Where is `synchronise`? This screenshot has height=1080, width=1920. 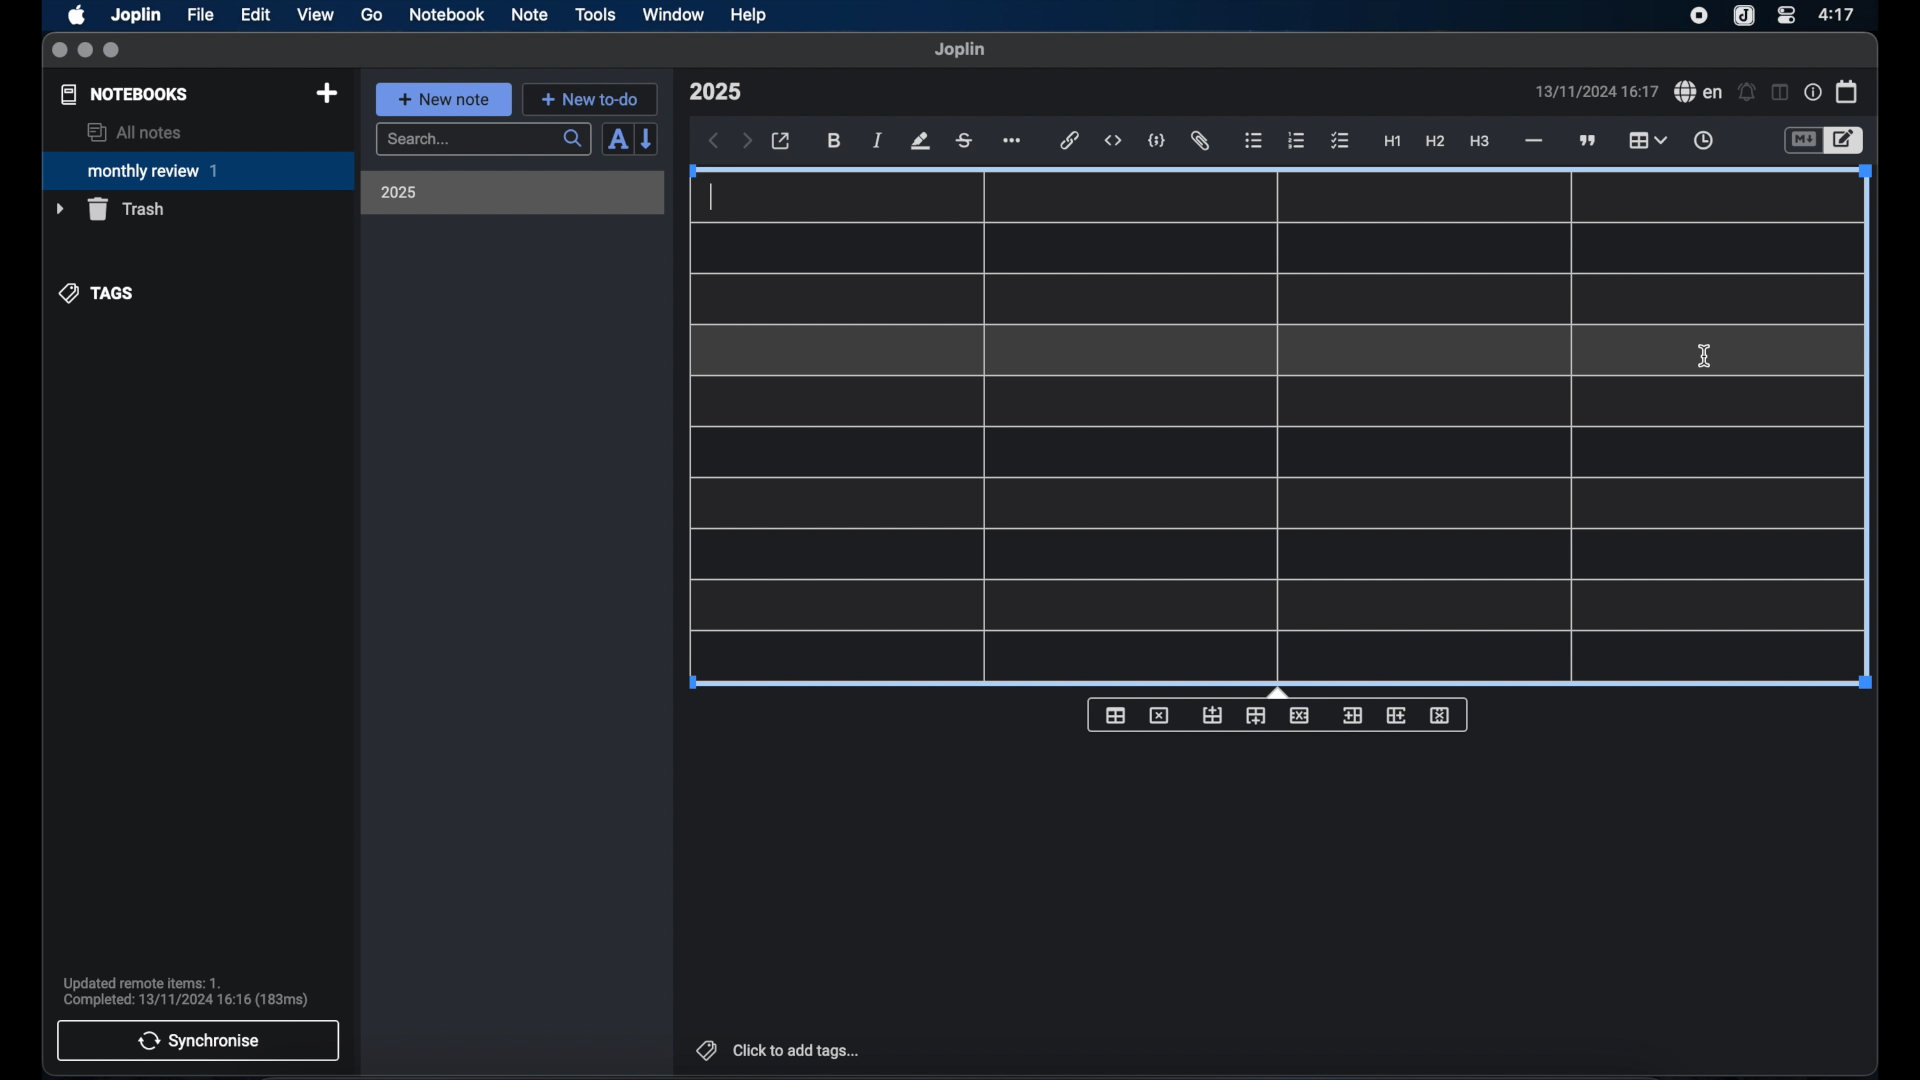
synchronise is located at coordinates (198, 1040).